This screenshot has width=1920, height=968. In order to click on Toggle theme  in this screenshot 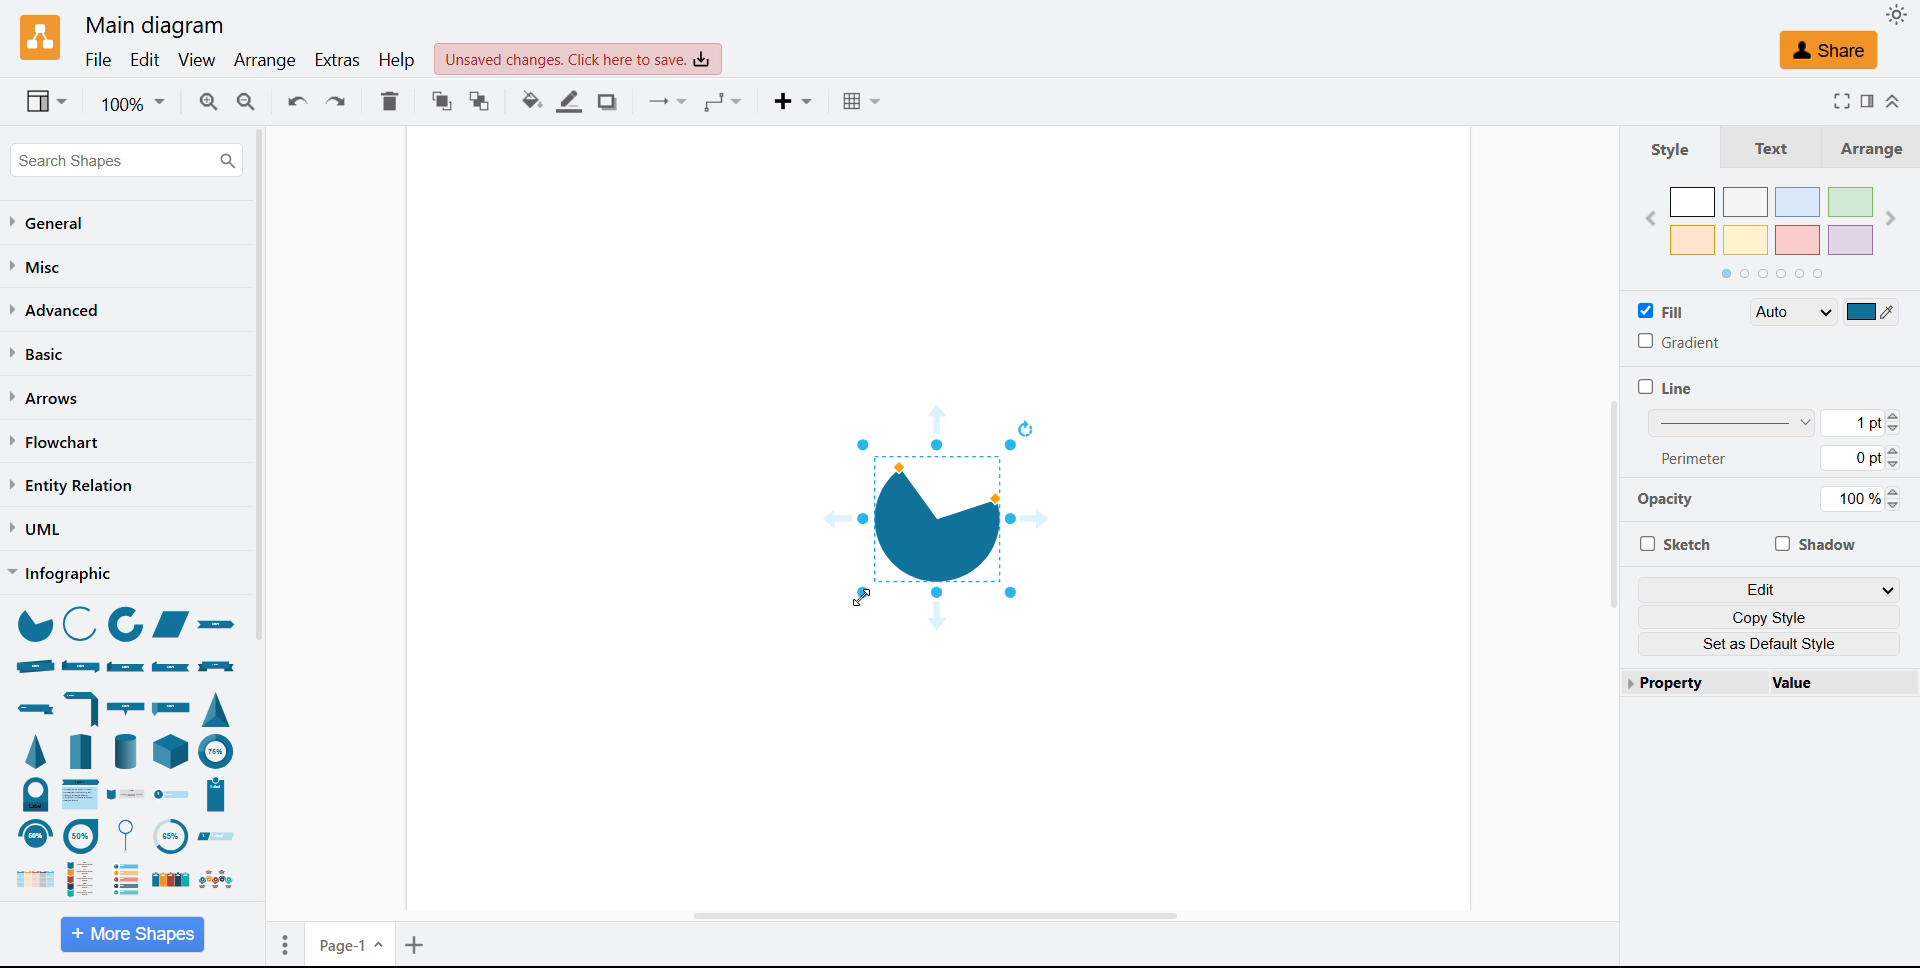, I will do `click(1898, 14)`.